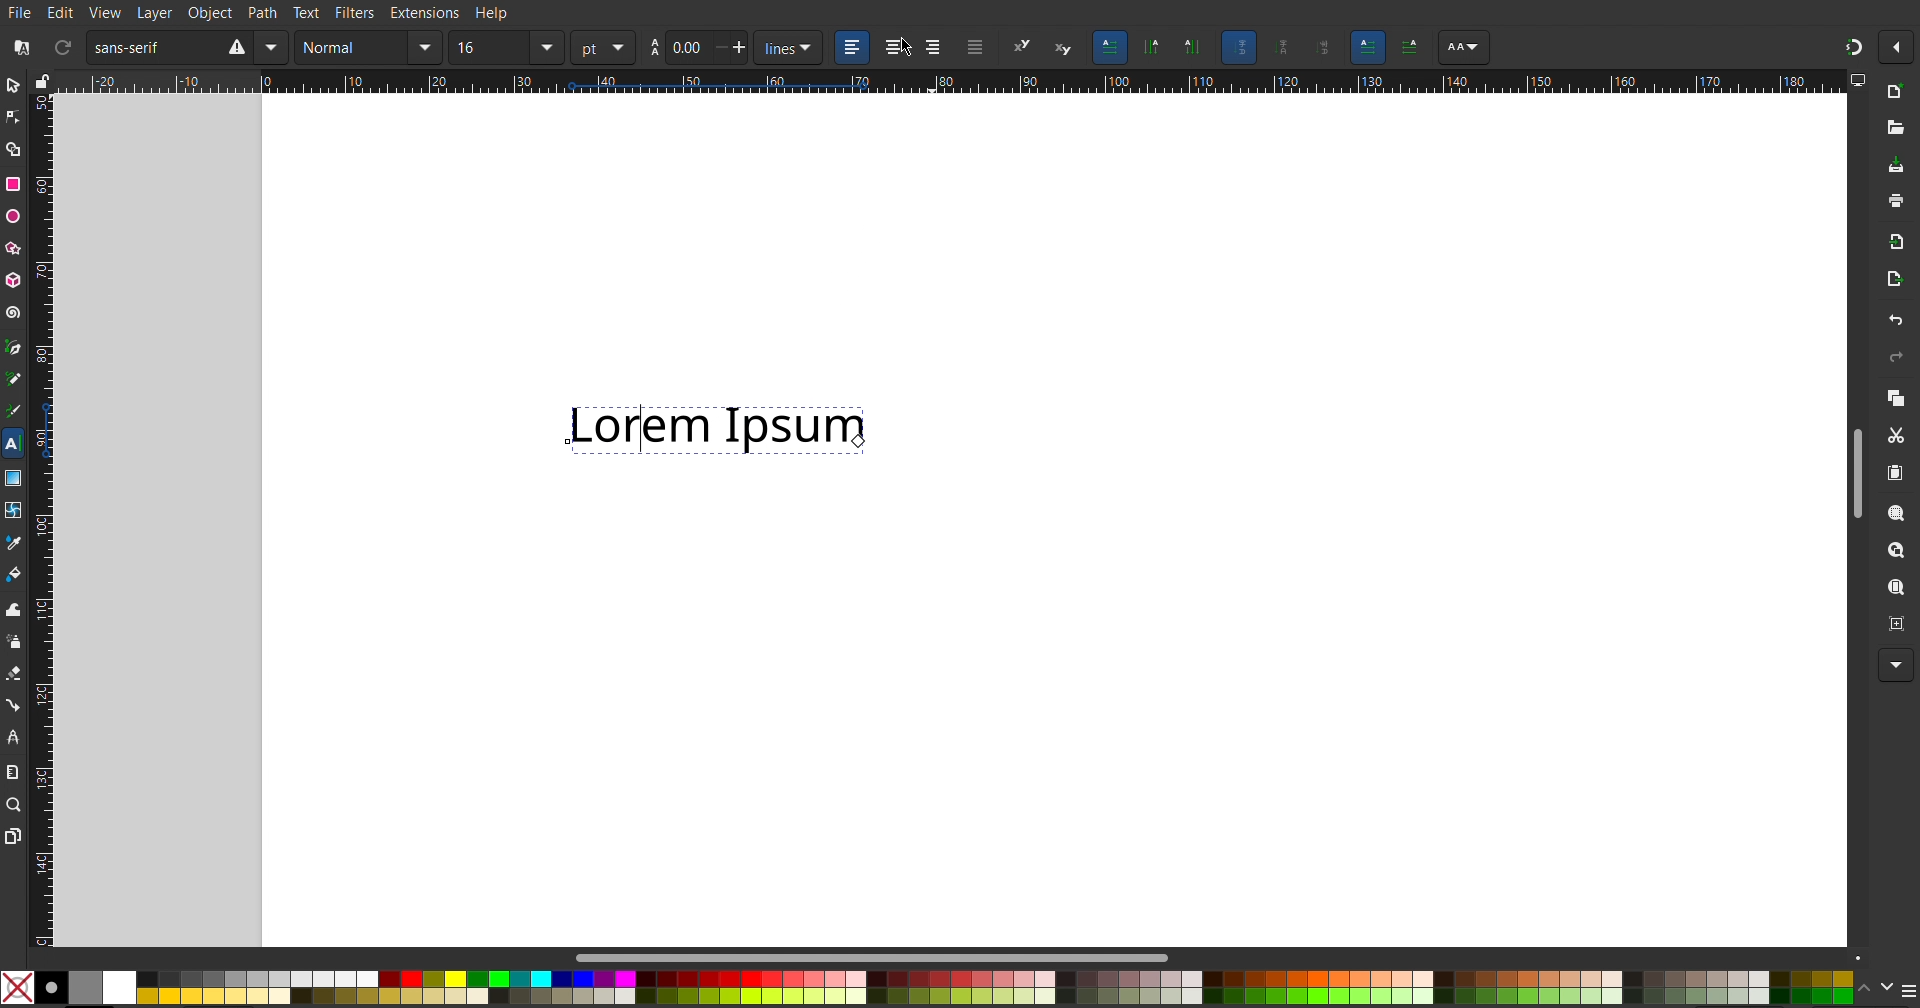 This screenshot has width=1920, height=1008. Describe the element at coordinates (1897, 93) in the screenshot. I see `New` at that location.